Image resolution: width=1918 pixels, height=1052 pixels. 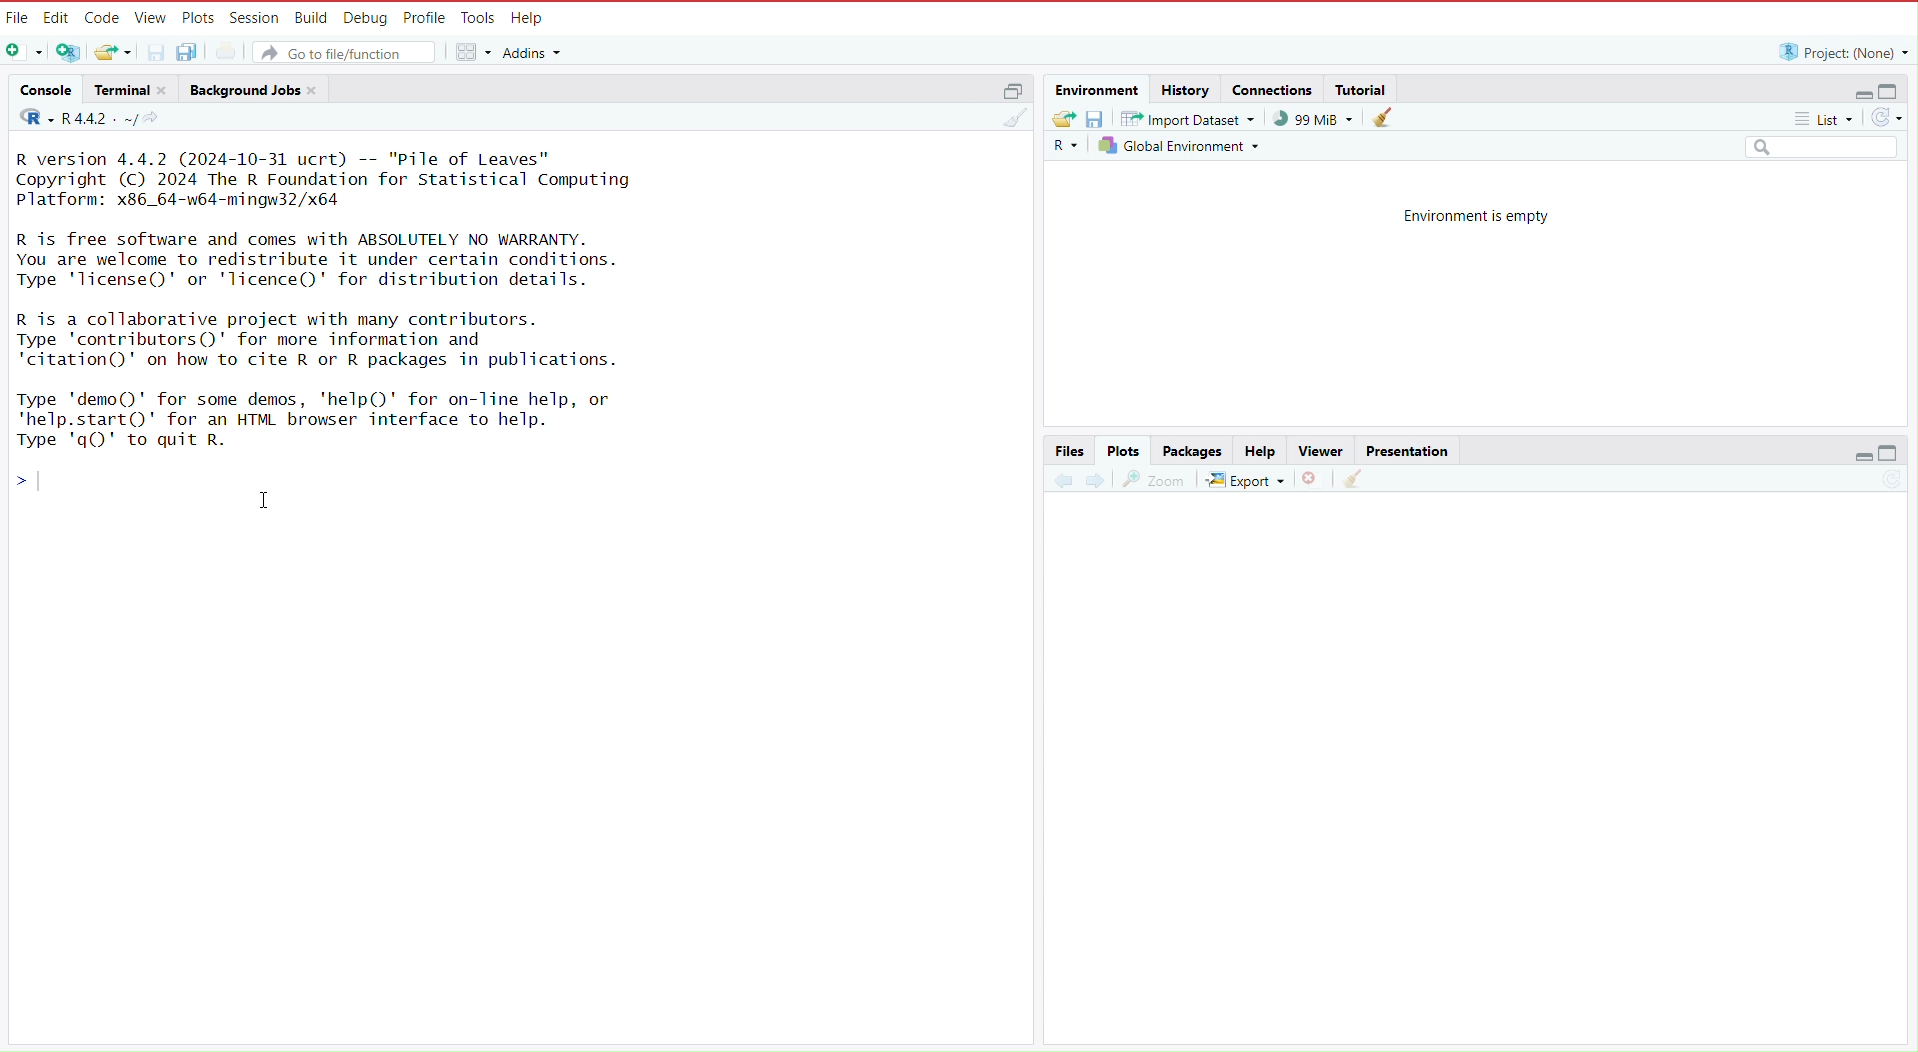 I want to click on plots, so click(x=199, y=15).